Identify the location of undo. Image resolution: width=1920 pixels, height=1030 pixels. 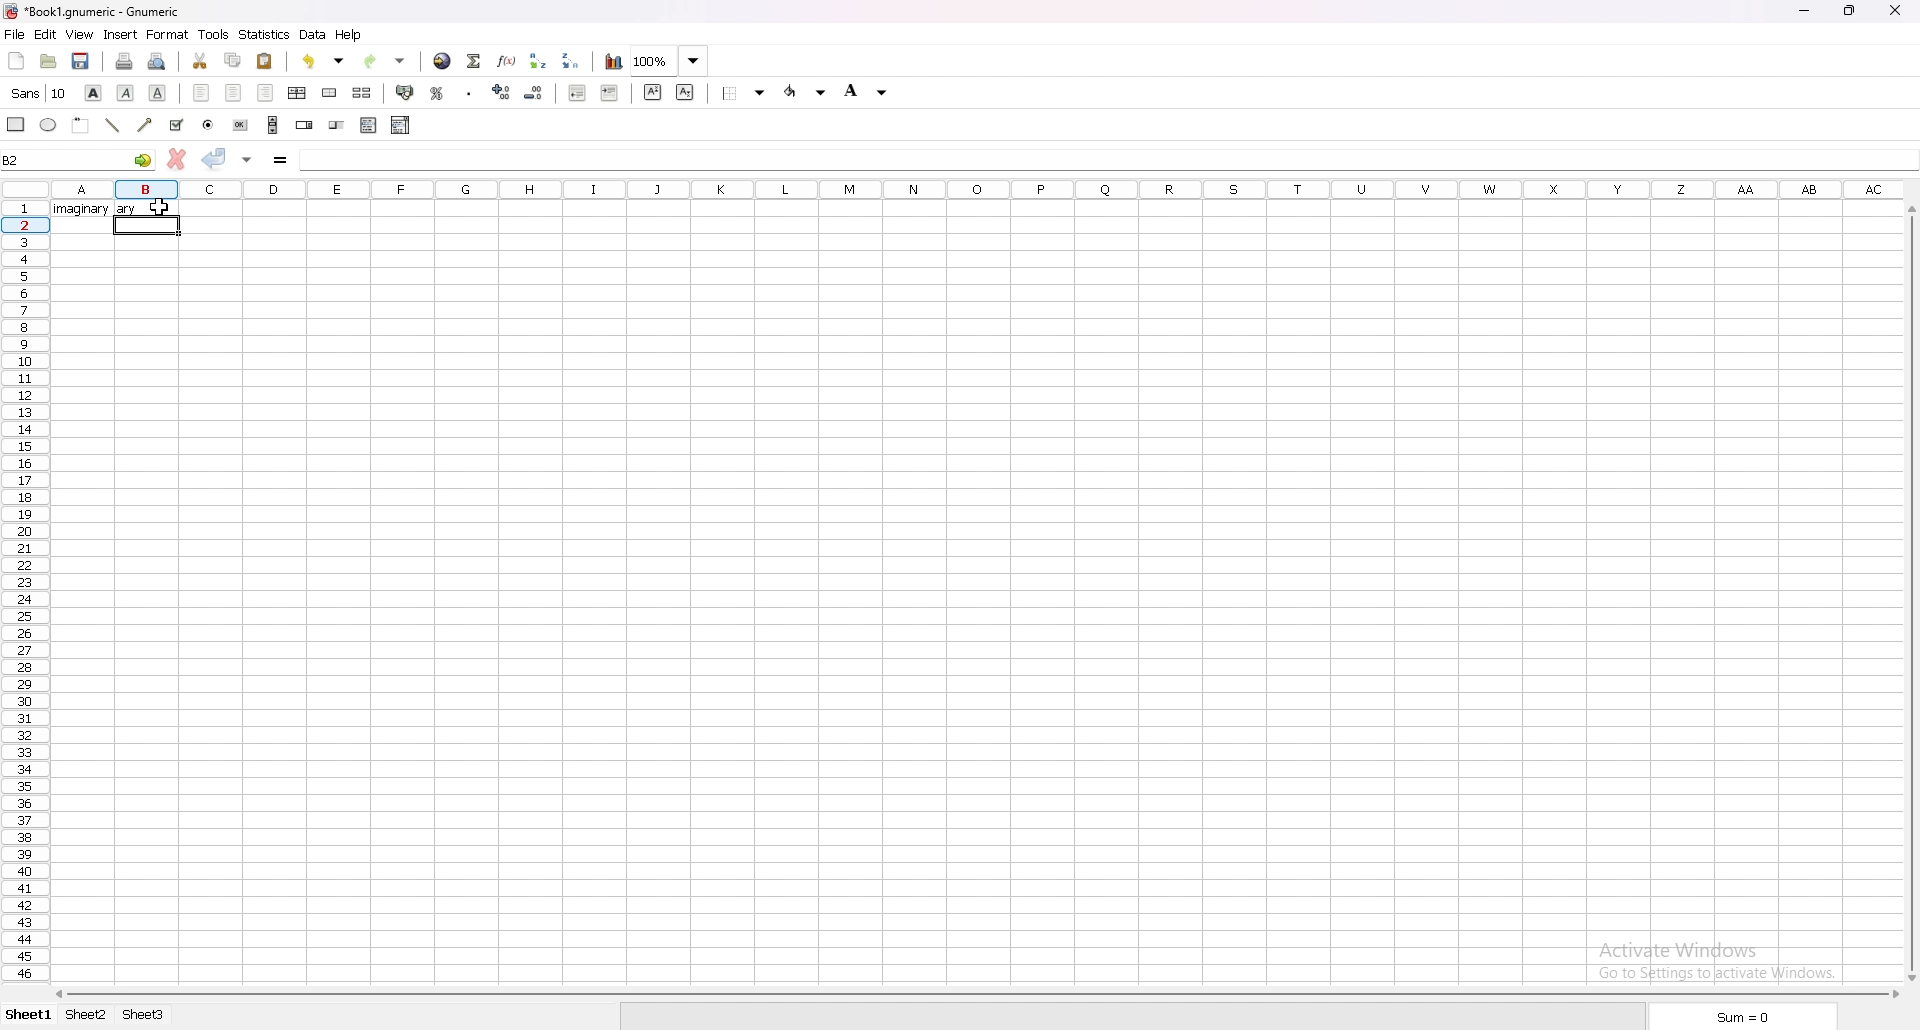
(323, 61).